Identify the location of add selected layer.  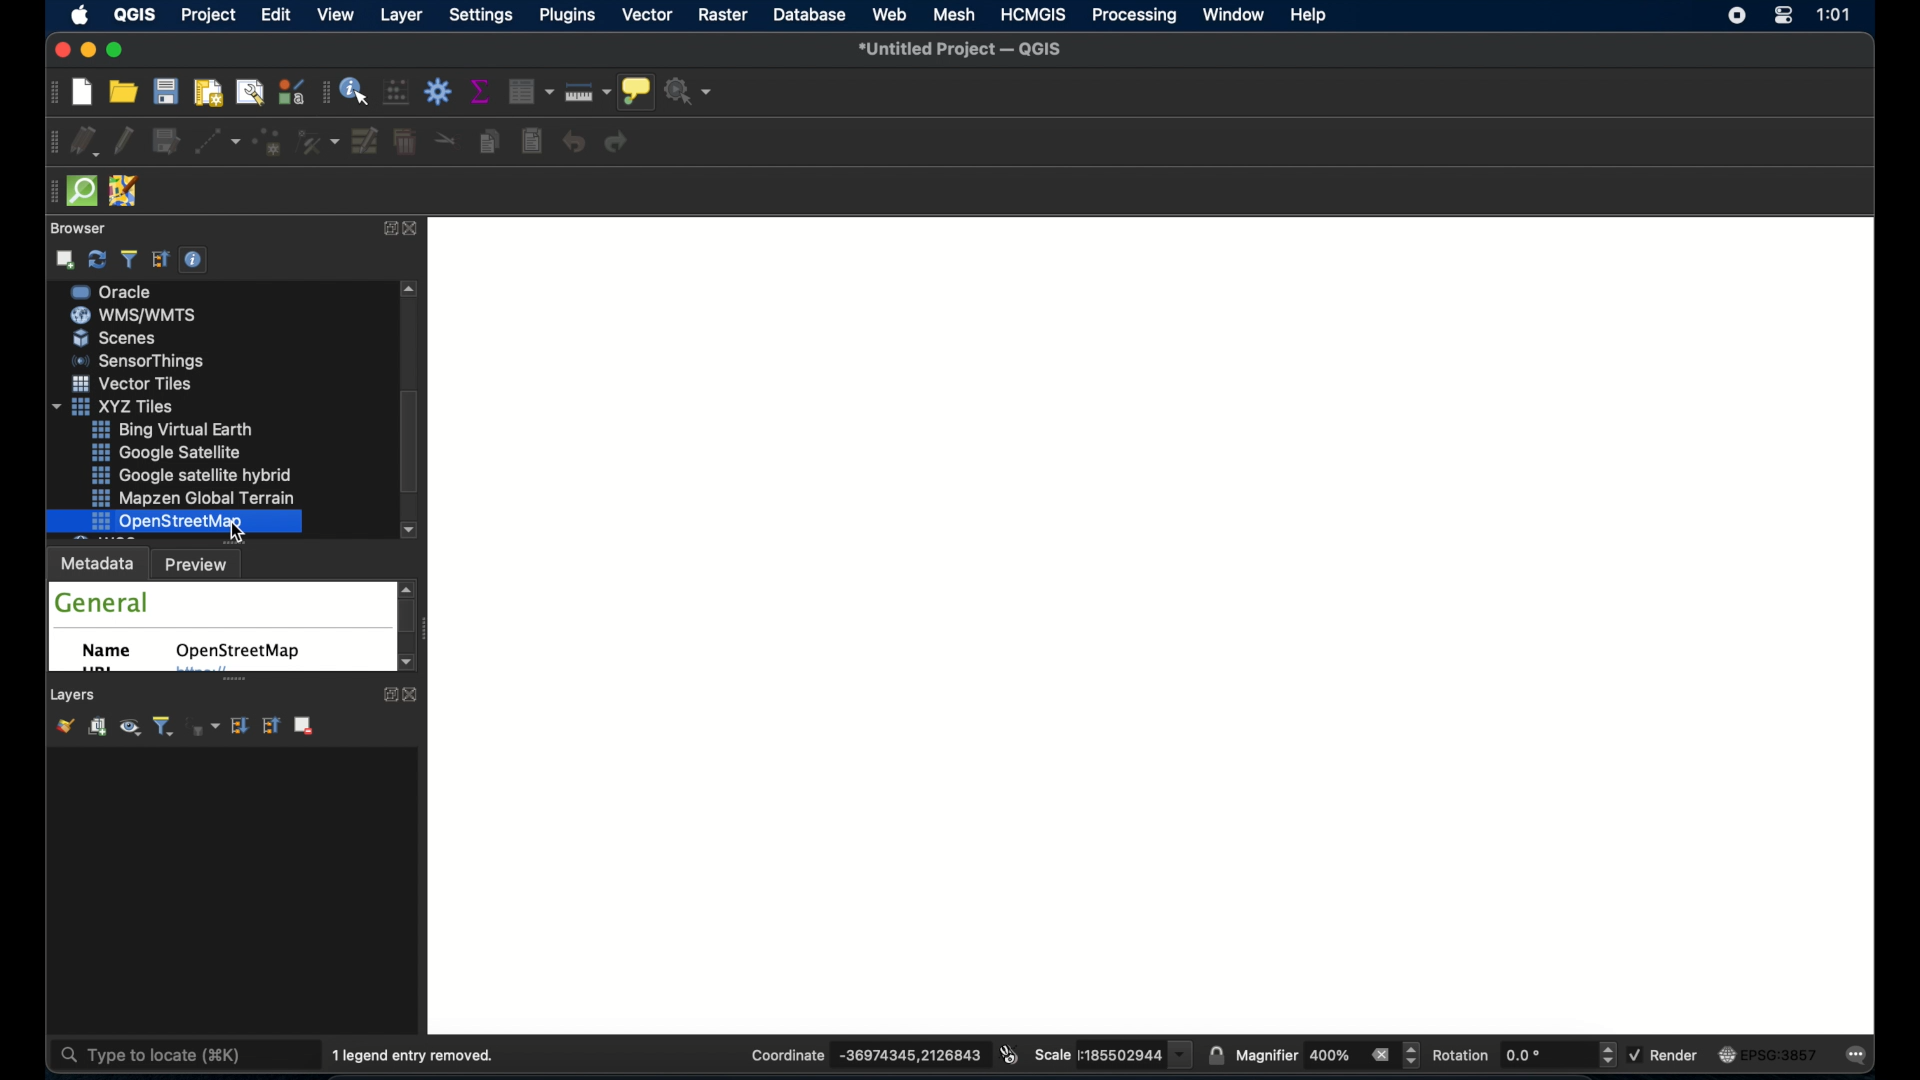
(66, 260).